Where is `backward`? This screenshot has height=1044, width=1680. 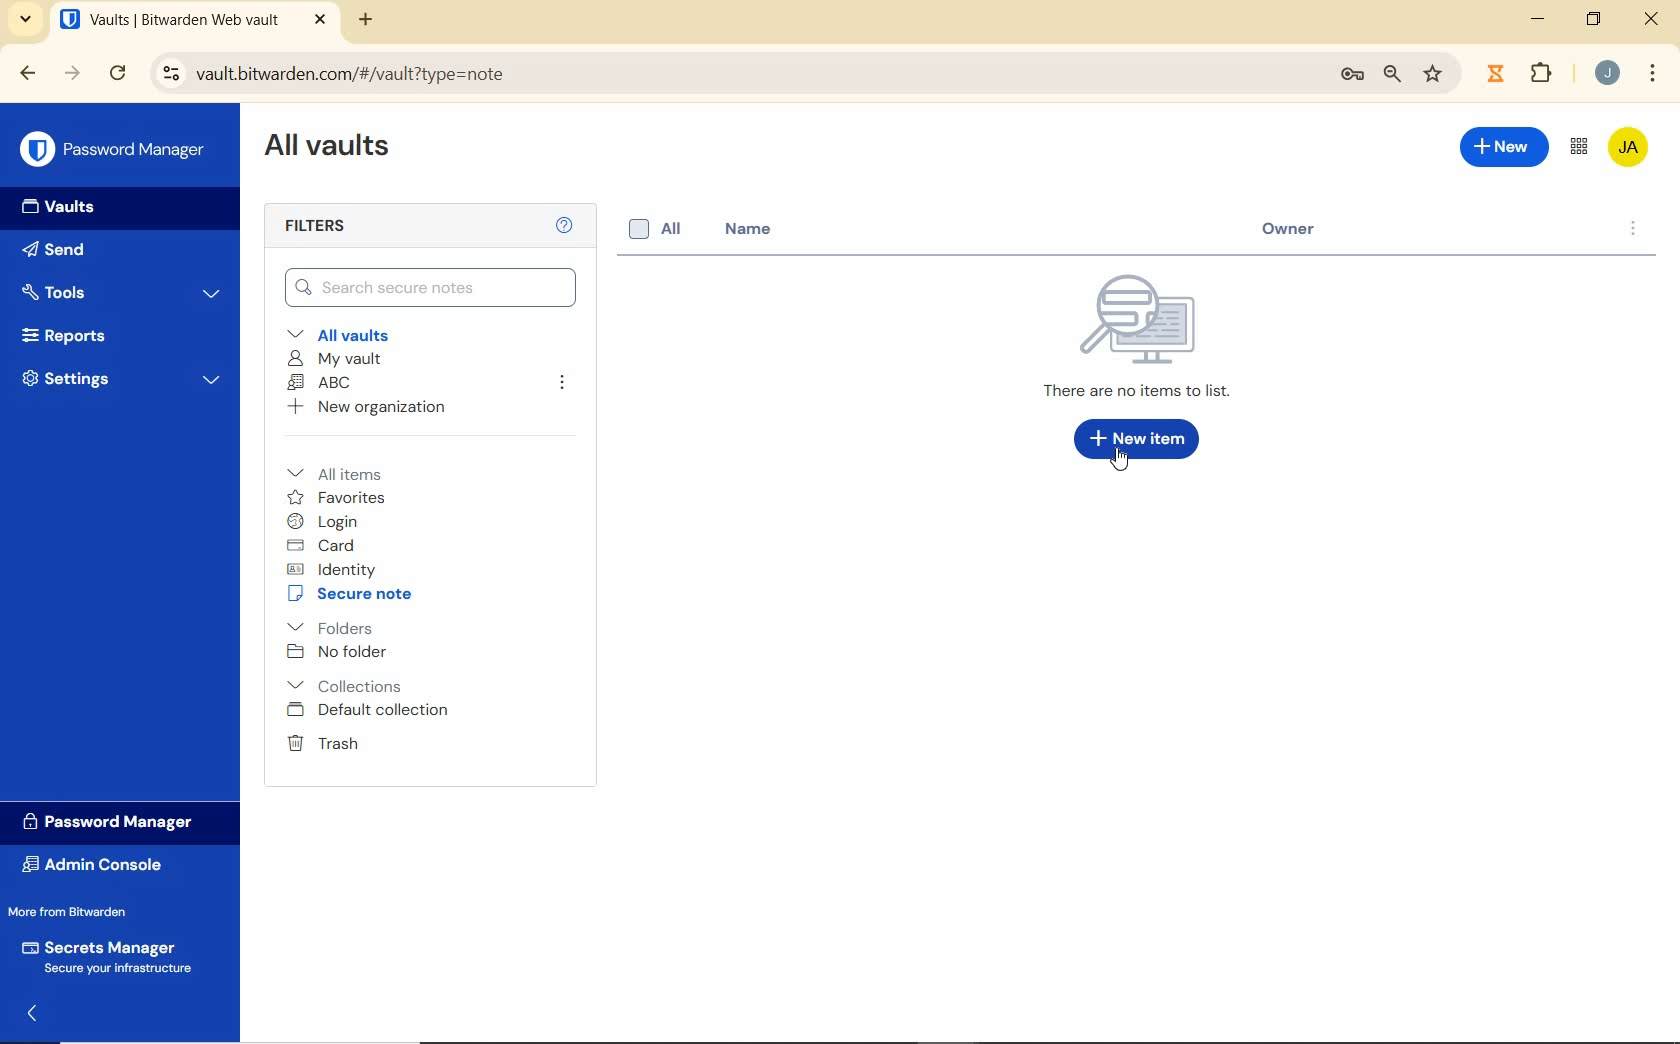
backward is located at coordinates (28, 74).